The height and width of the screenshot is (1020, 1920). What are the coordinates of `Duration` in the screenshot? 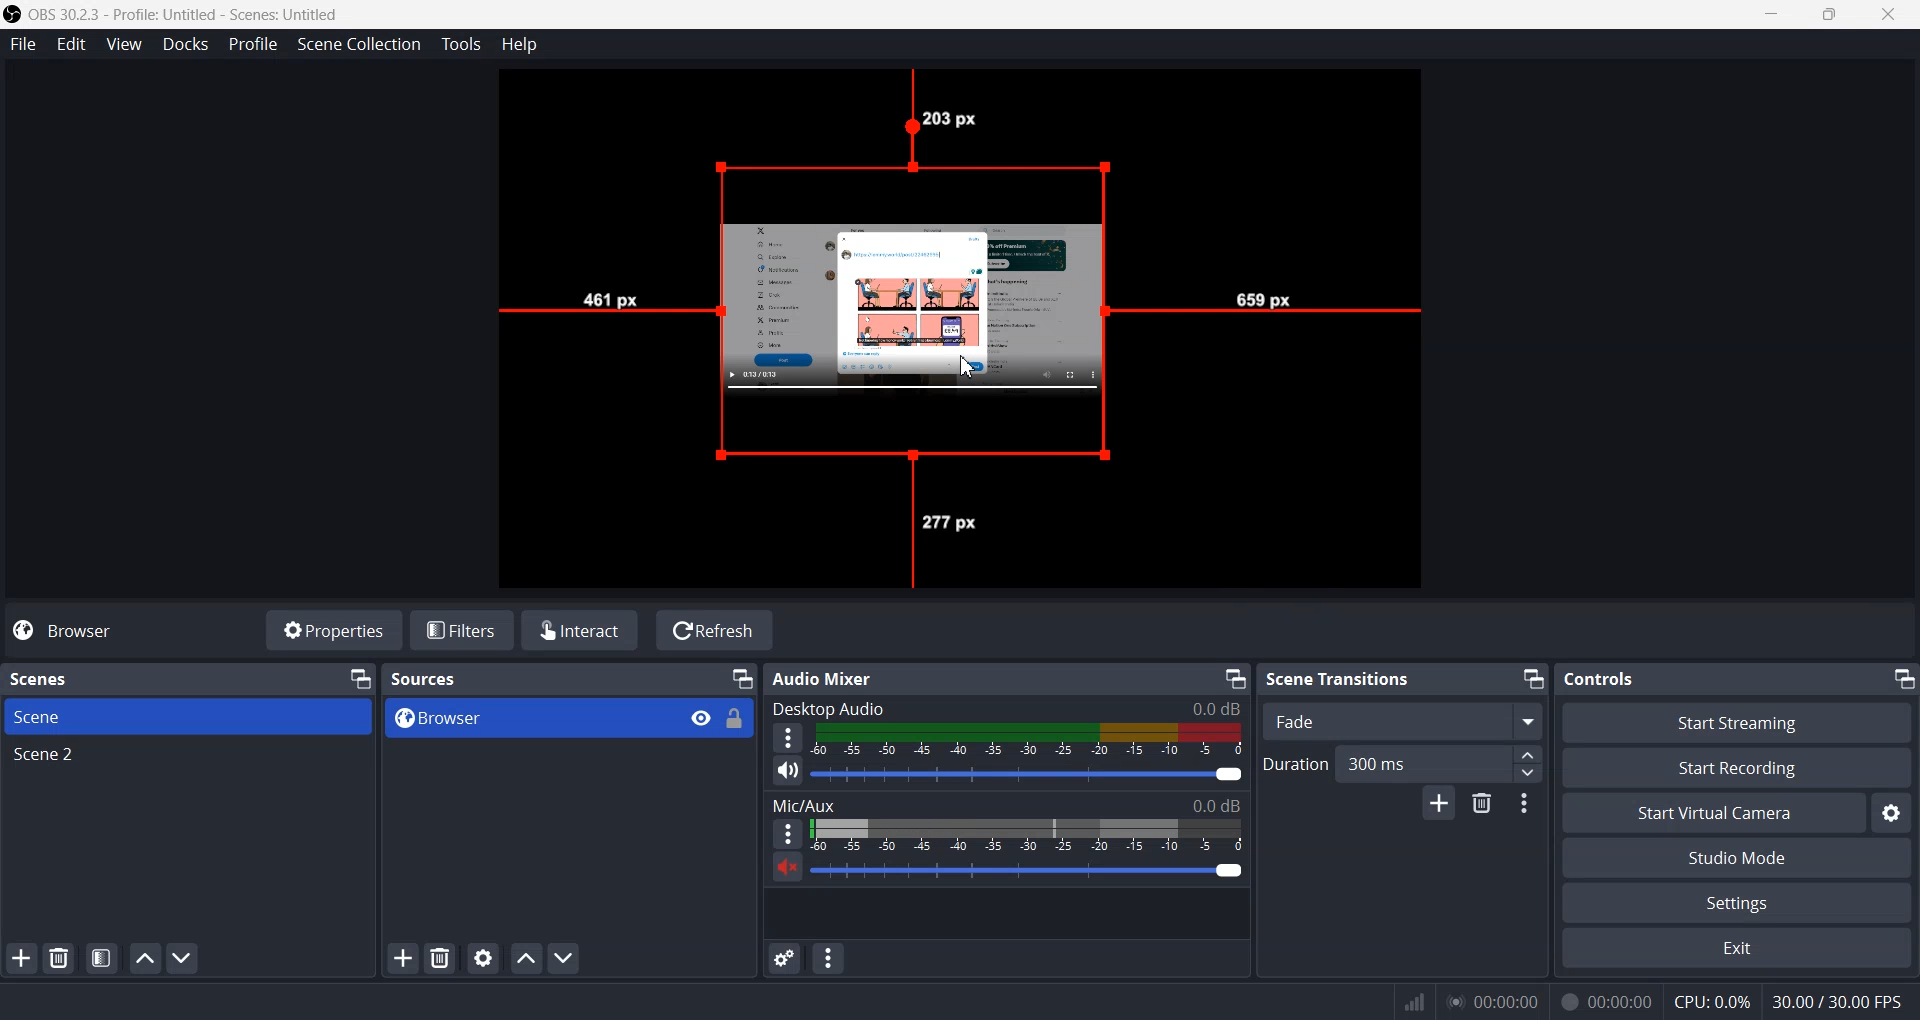 It's located at (1387, 762).